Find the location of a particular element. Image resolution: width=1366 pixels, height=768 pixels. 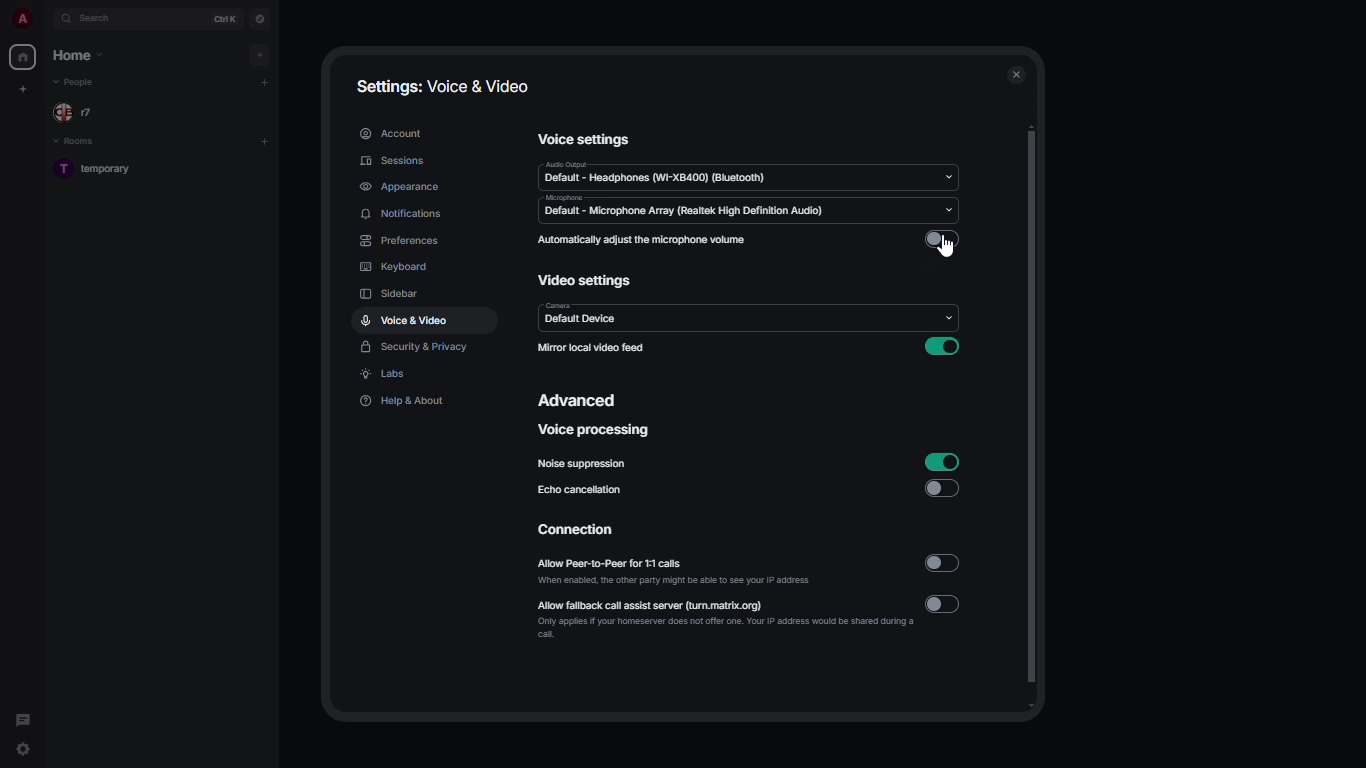

cursor is located at coordinates (949, 250).